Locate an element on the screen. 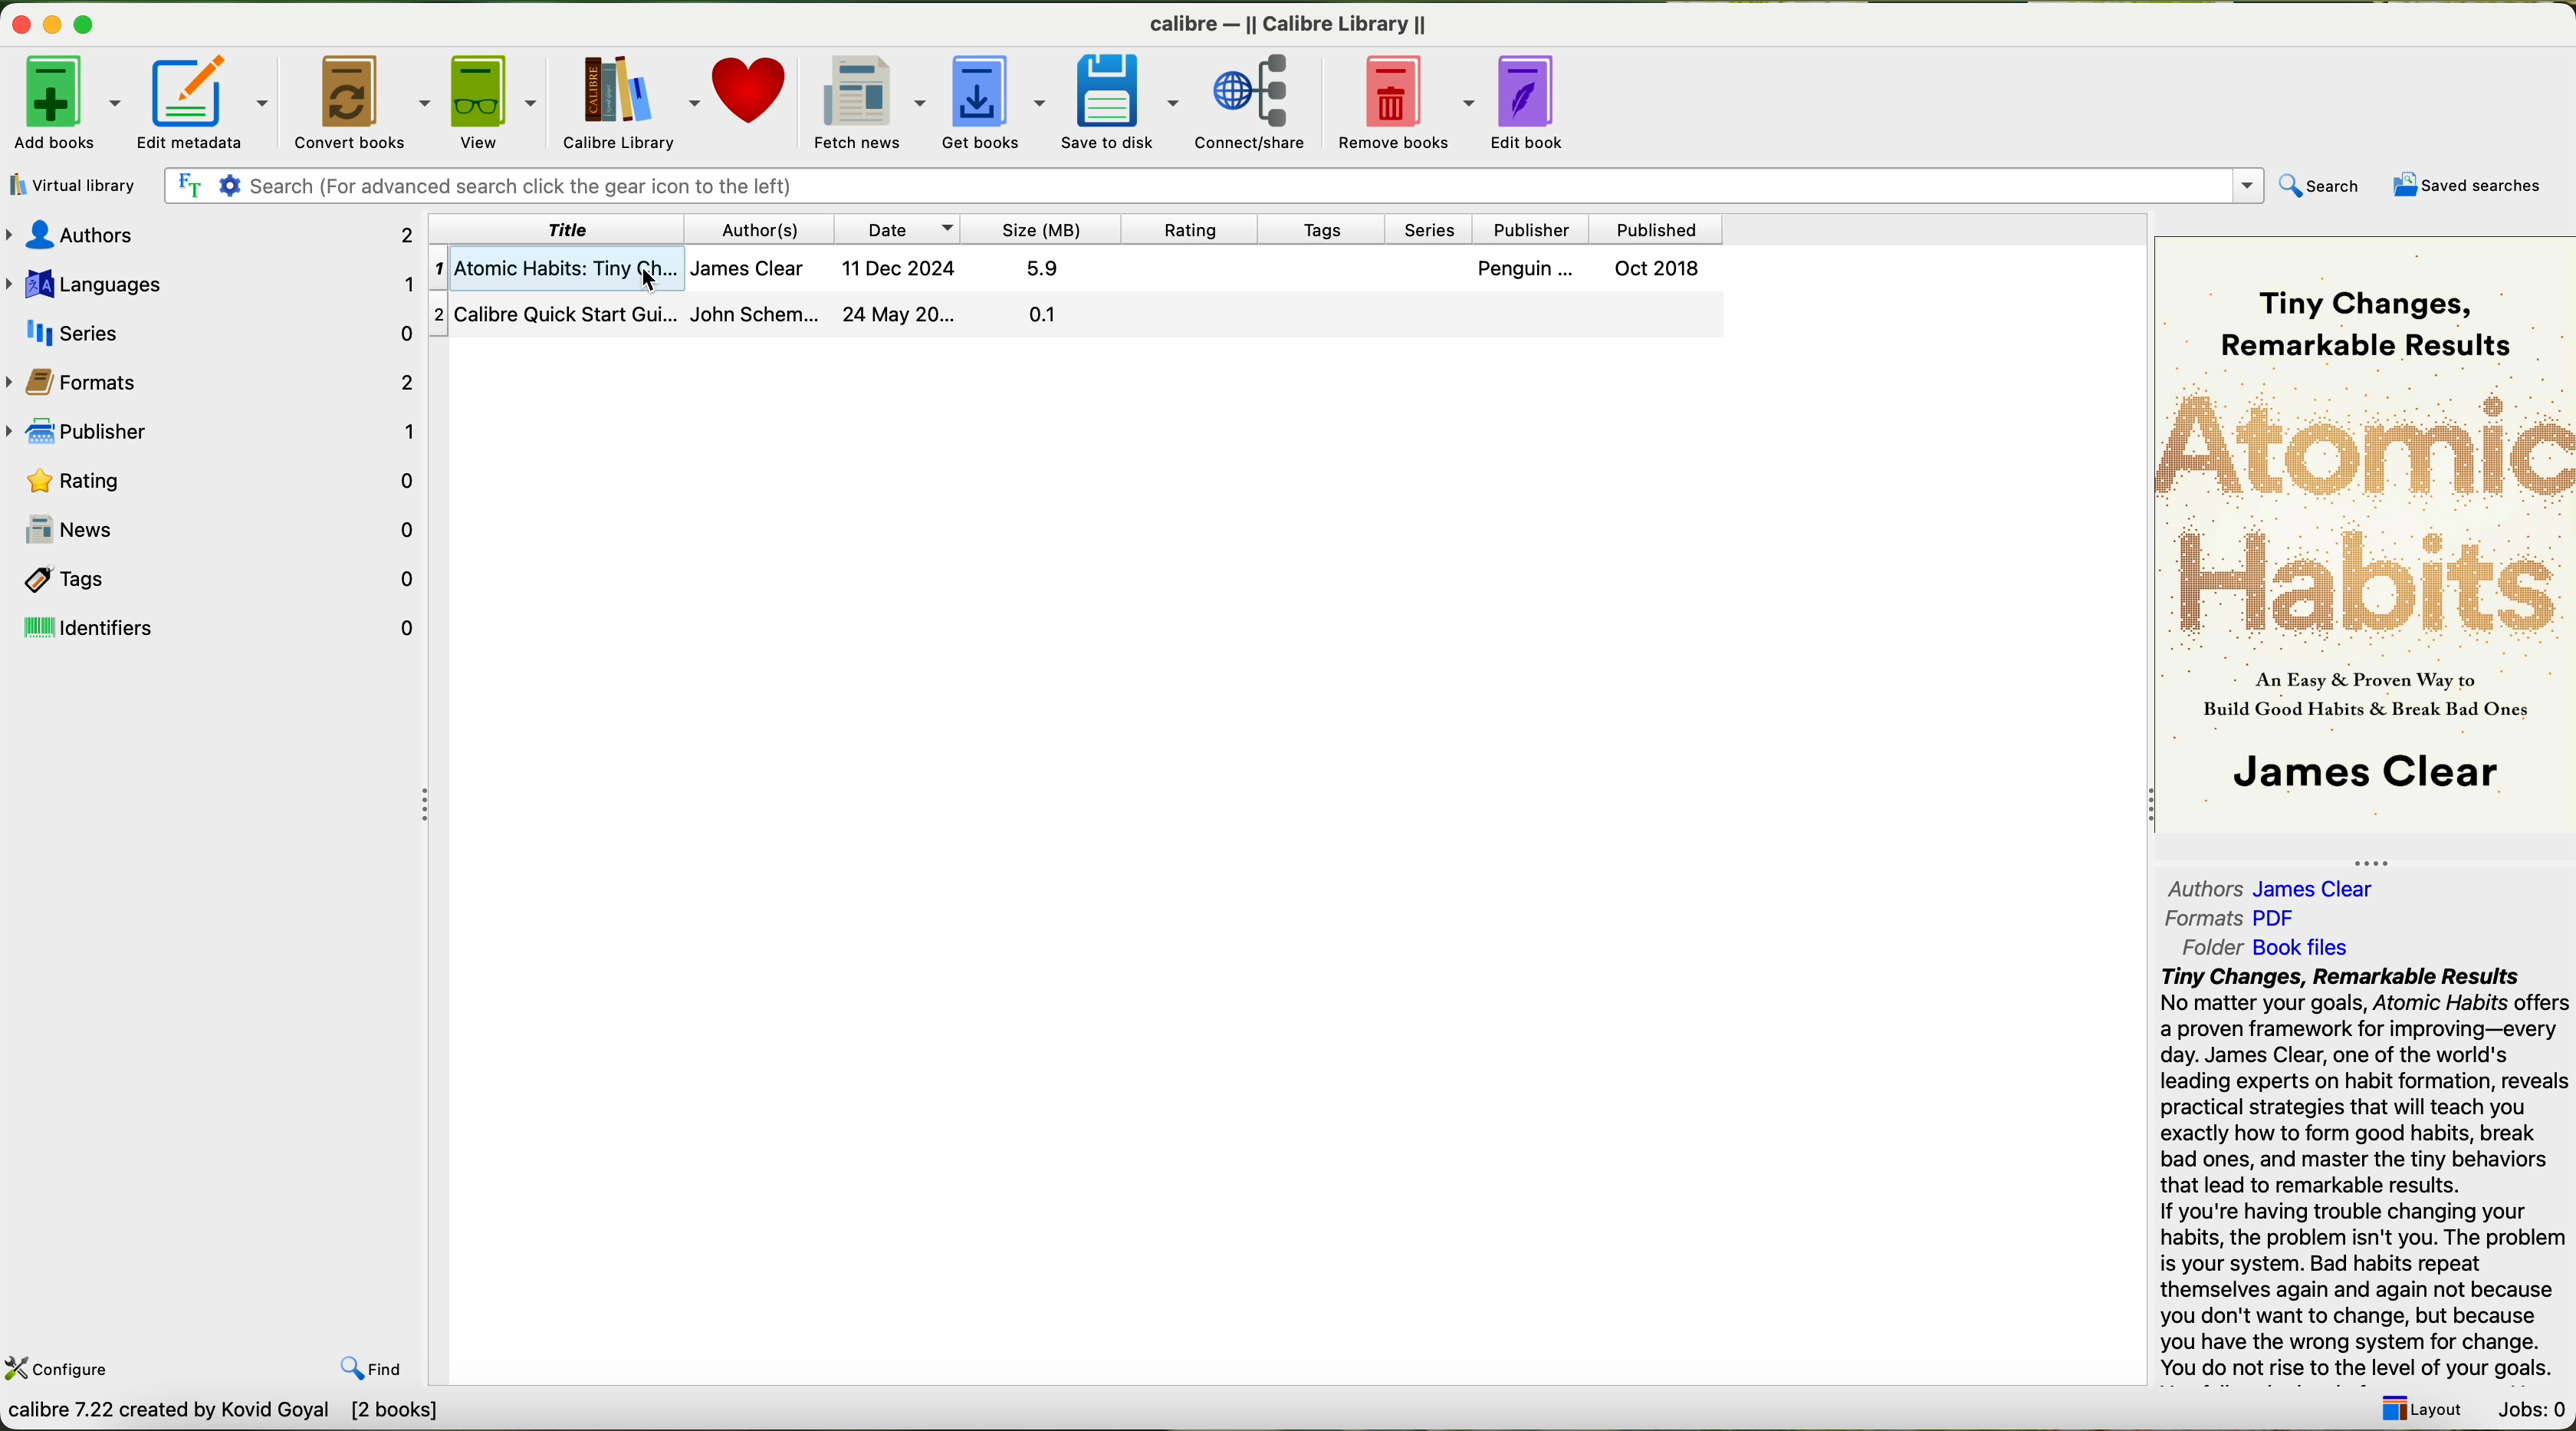 The width and height of the screenshot is (2576, 1431). authors is located at coordinates (208, 234).